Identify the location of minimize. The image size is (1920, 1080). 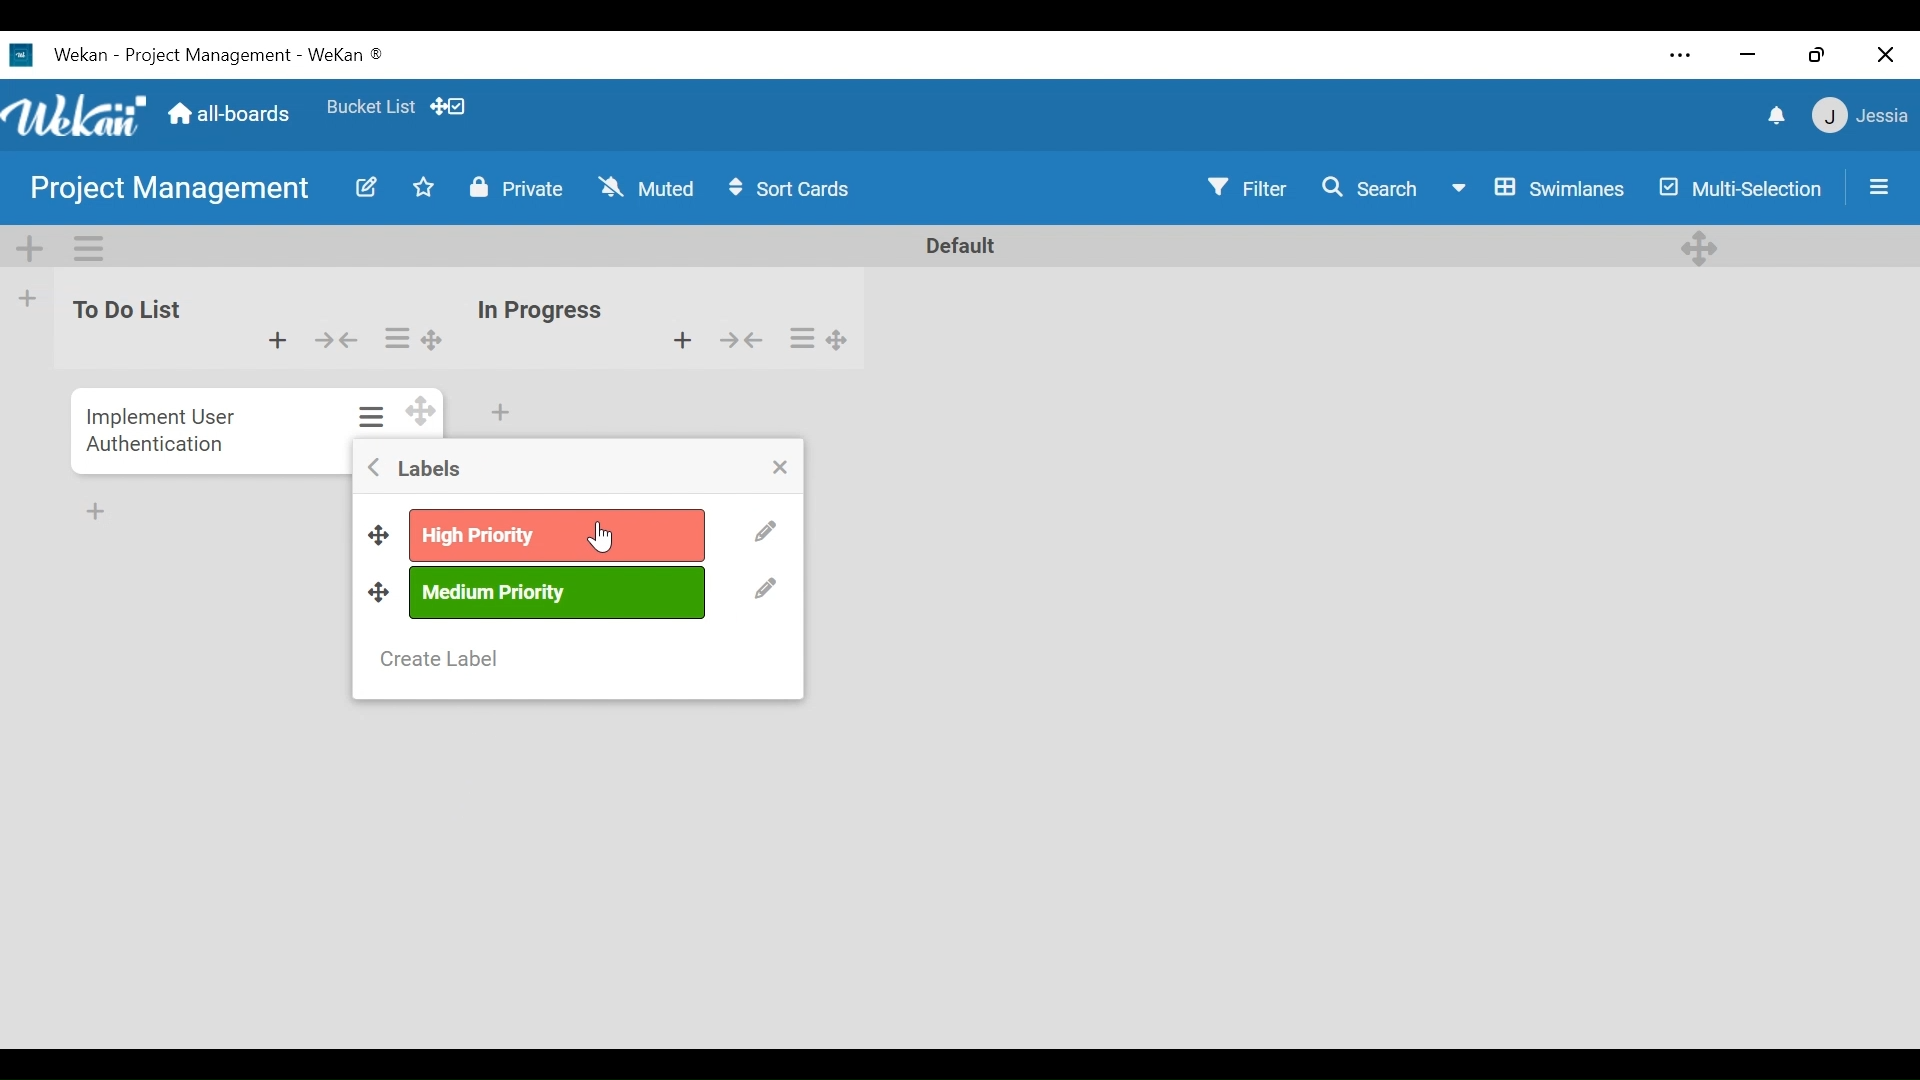
(1751, 57).